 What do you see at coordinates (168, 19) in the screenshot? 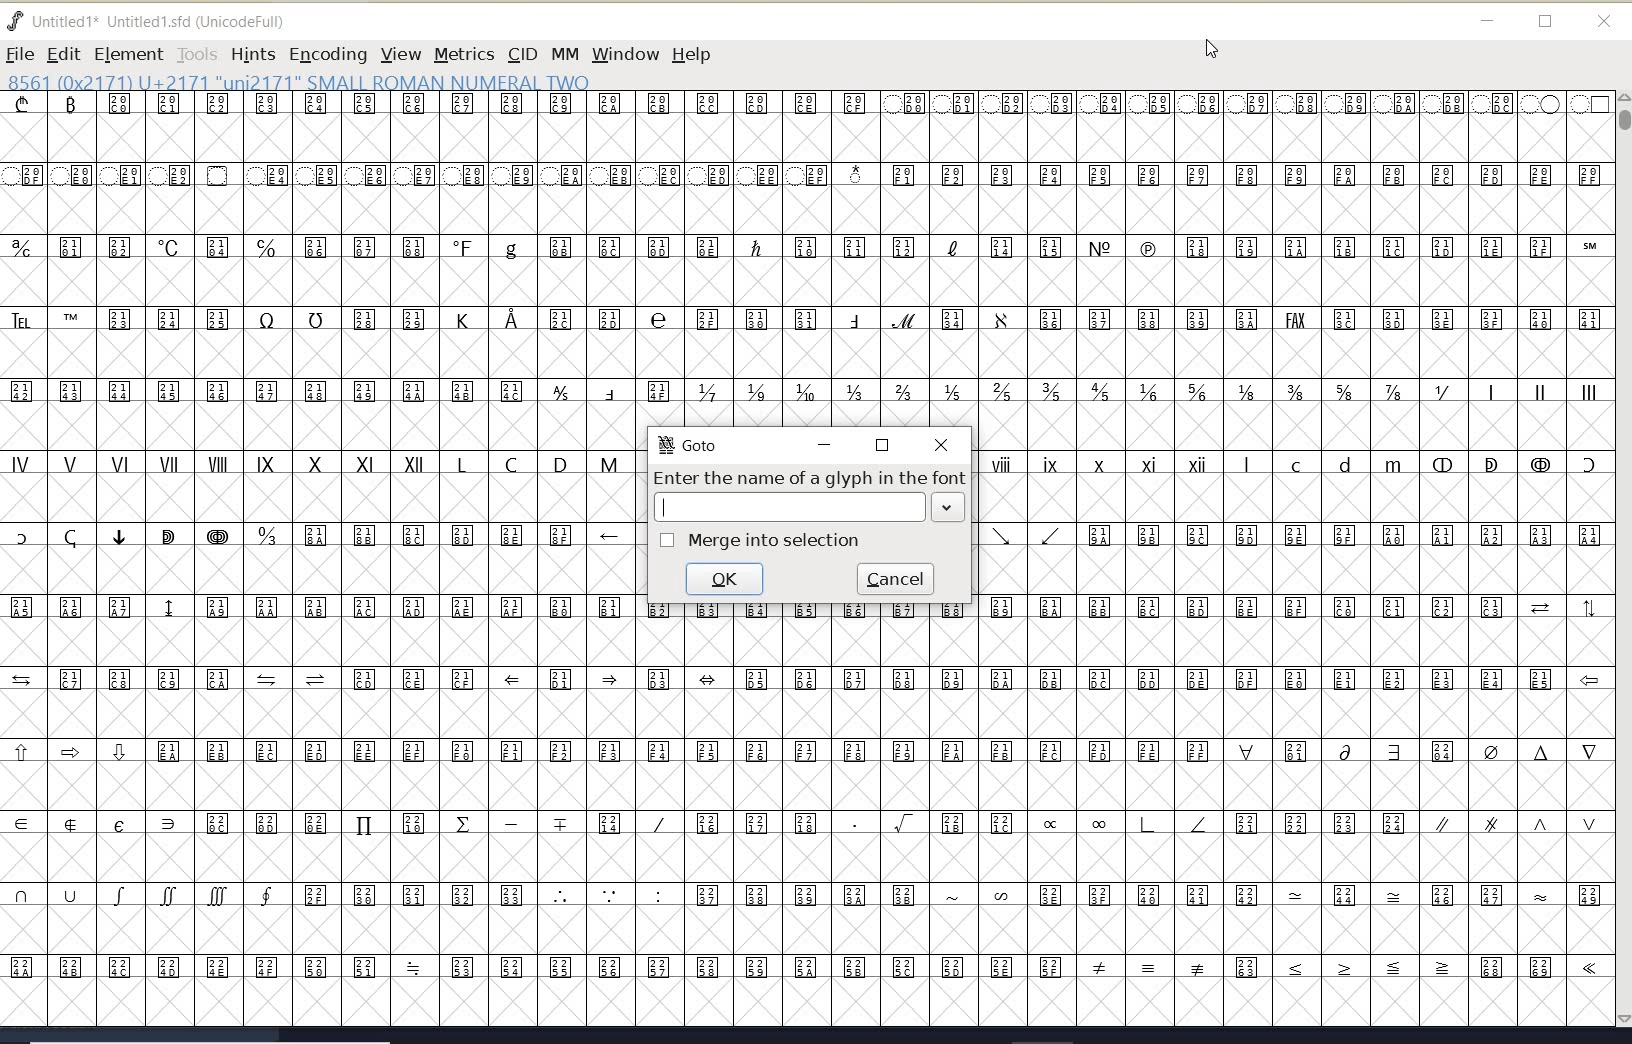
I see `untitled1* Untitled 1.sfd (UnicodeFull)` at bounding box center [168, 19].